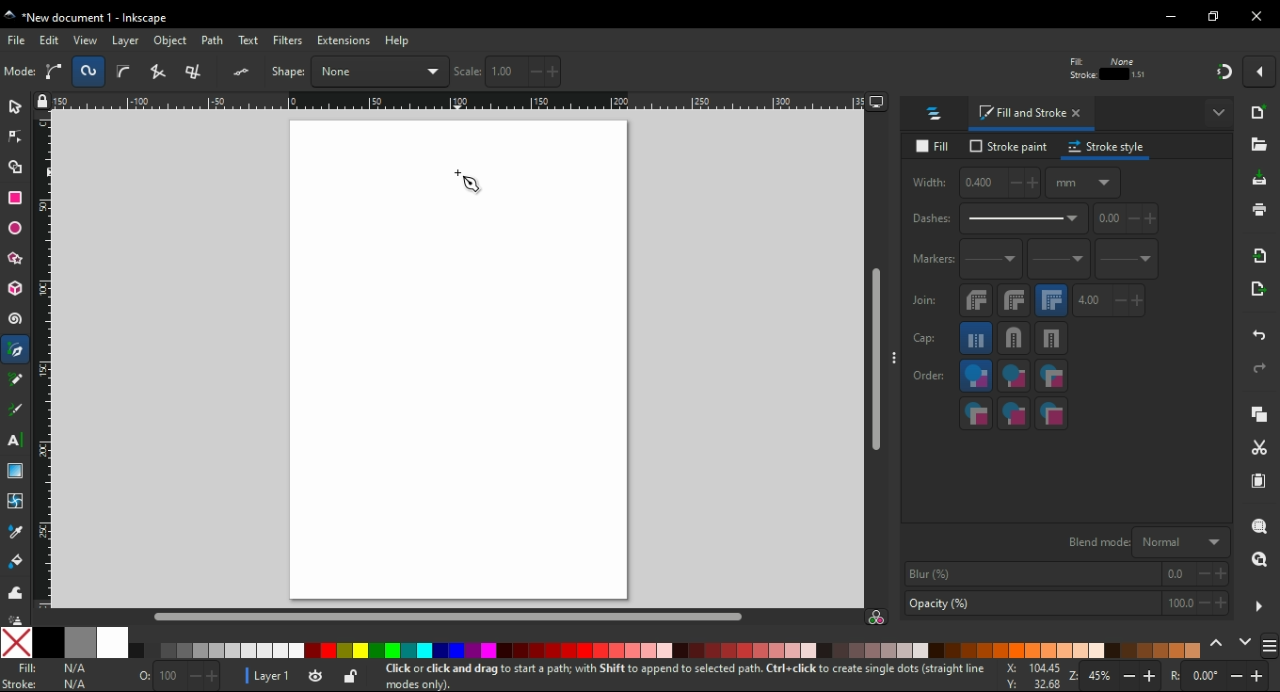 This screenshot has width=1280, height=692. What do you see at coordinates (15, 500) in the screenshot?
I see `mesh` at bounding box center [15, 500].